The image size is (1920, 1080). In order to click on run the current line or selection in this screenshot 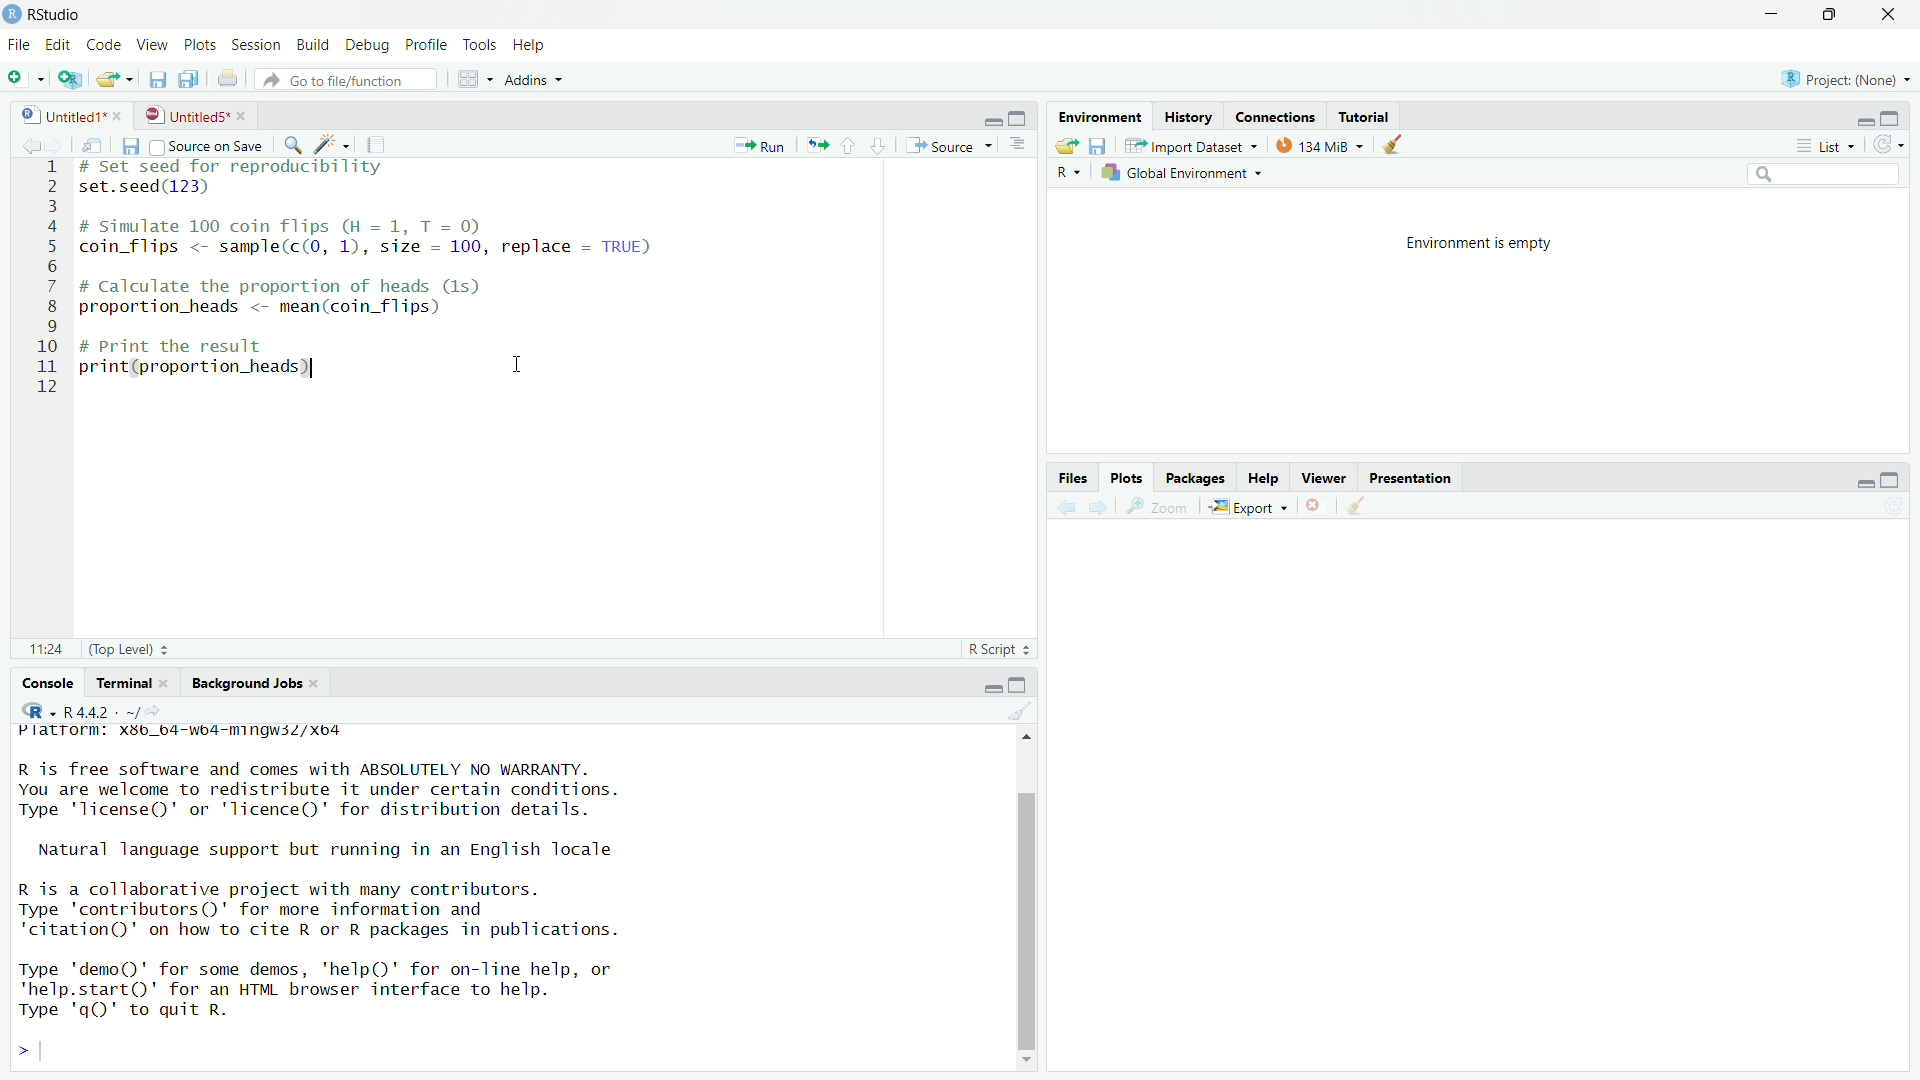, I will do `click(762, 144)`.